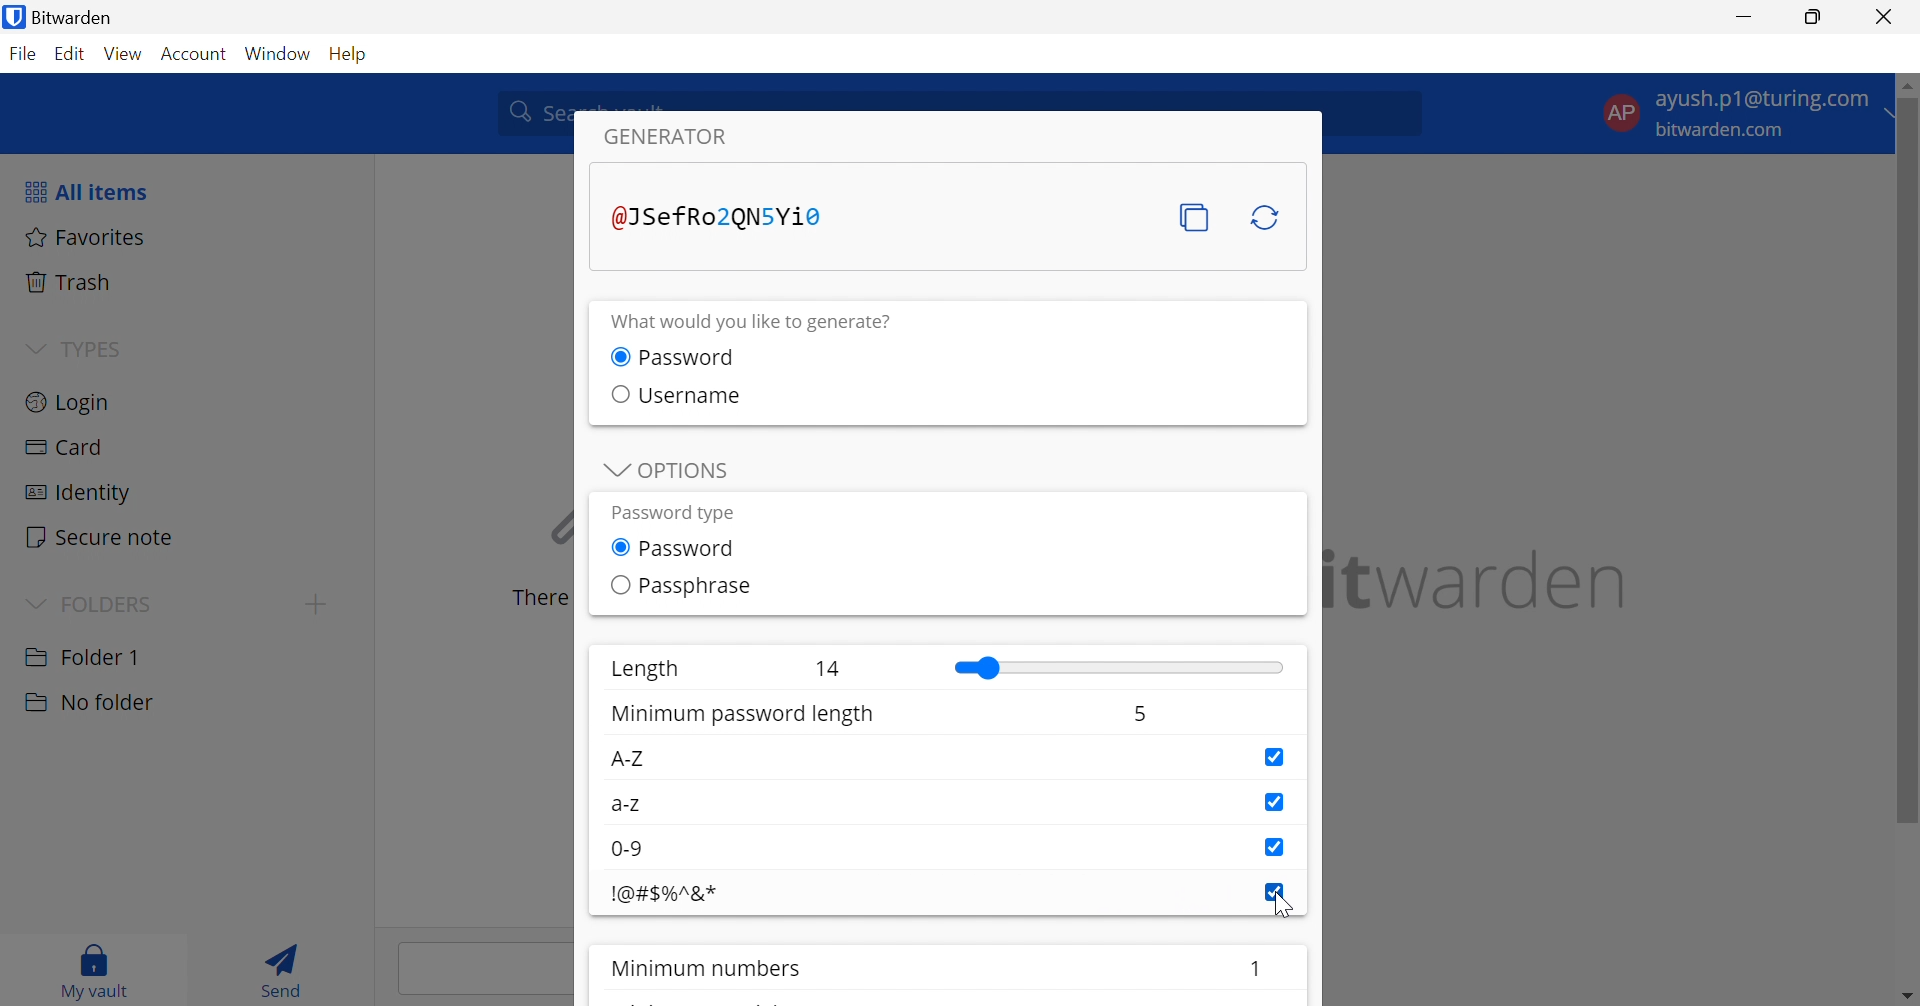 The height and width of the screenshot is (1006, 1920). What do you see at coordinates (1908, 86) in the screenshot?
I see `move up` at bounding box center [1908, 86].